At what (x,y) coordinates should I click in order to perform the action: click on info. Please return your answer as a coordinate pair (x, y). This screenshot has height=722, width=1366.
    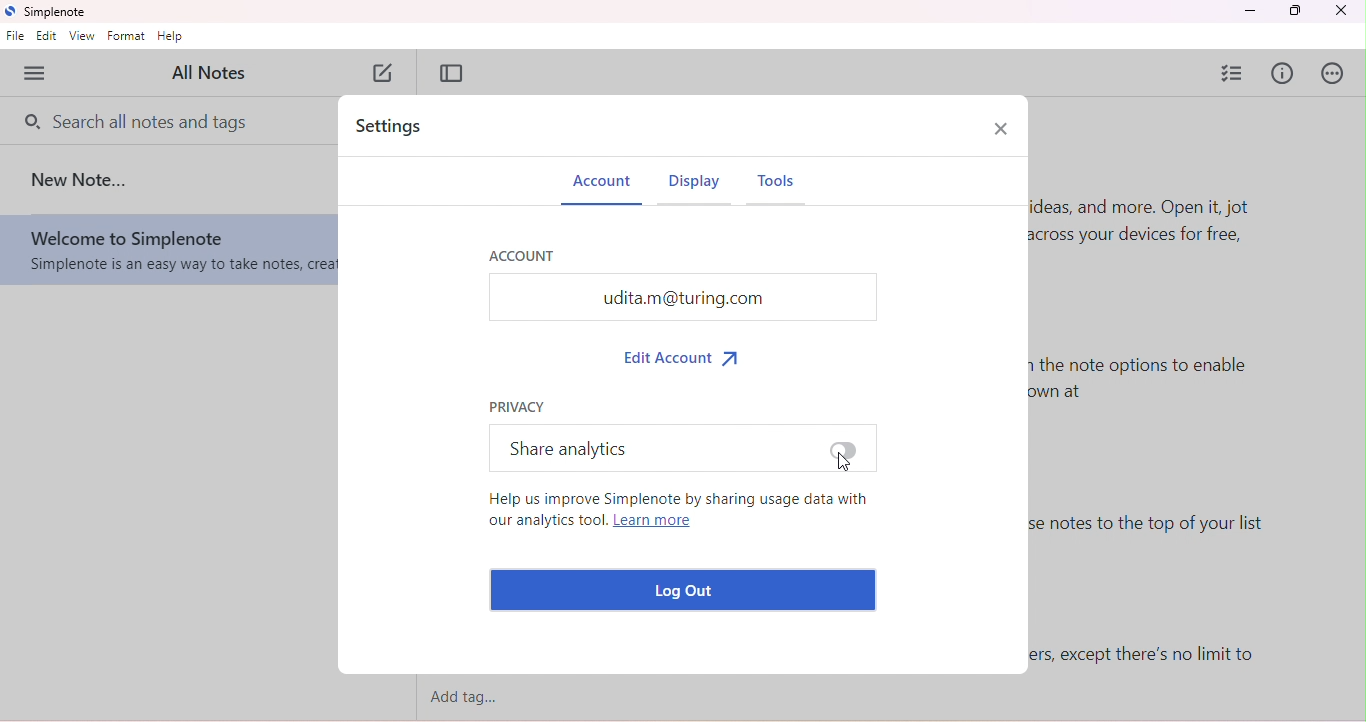
    Looking at the image, I should click on (1284, 75).